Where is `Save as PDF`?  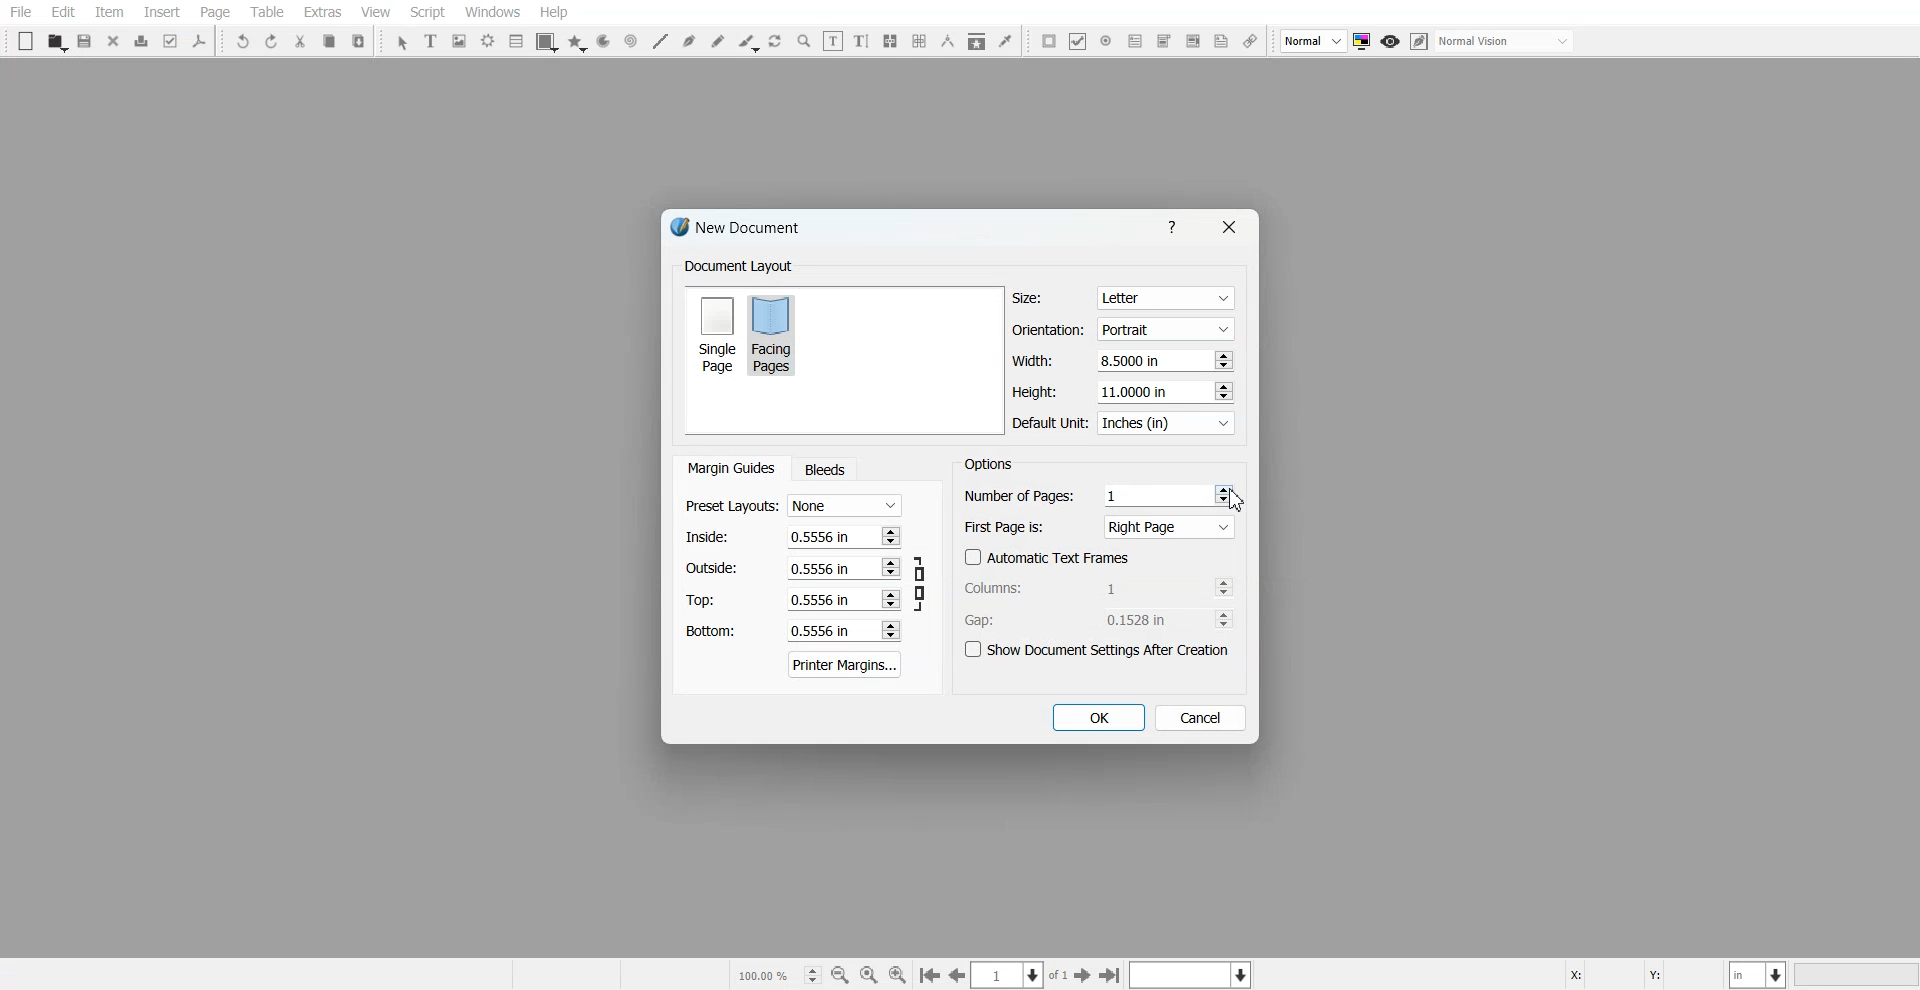
Save as PDF is located at coordinates (200, 41).